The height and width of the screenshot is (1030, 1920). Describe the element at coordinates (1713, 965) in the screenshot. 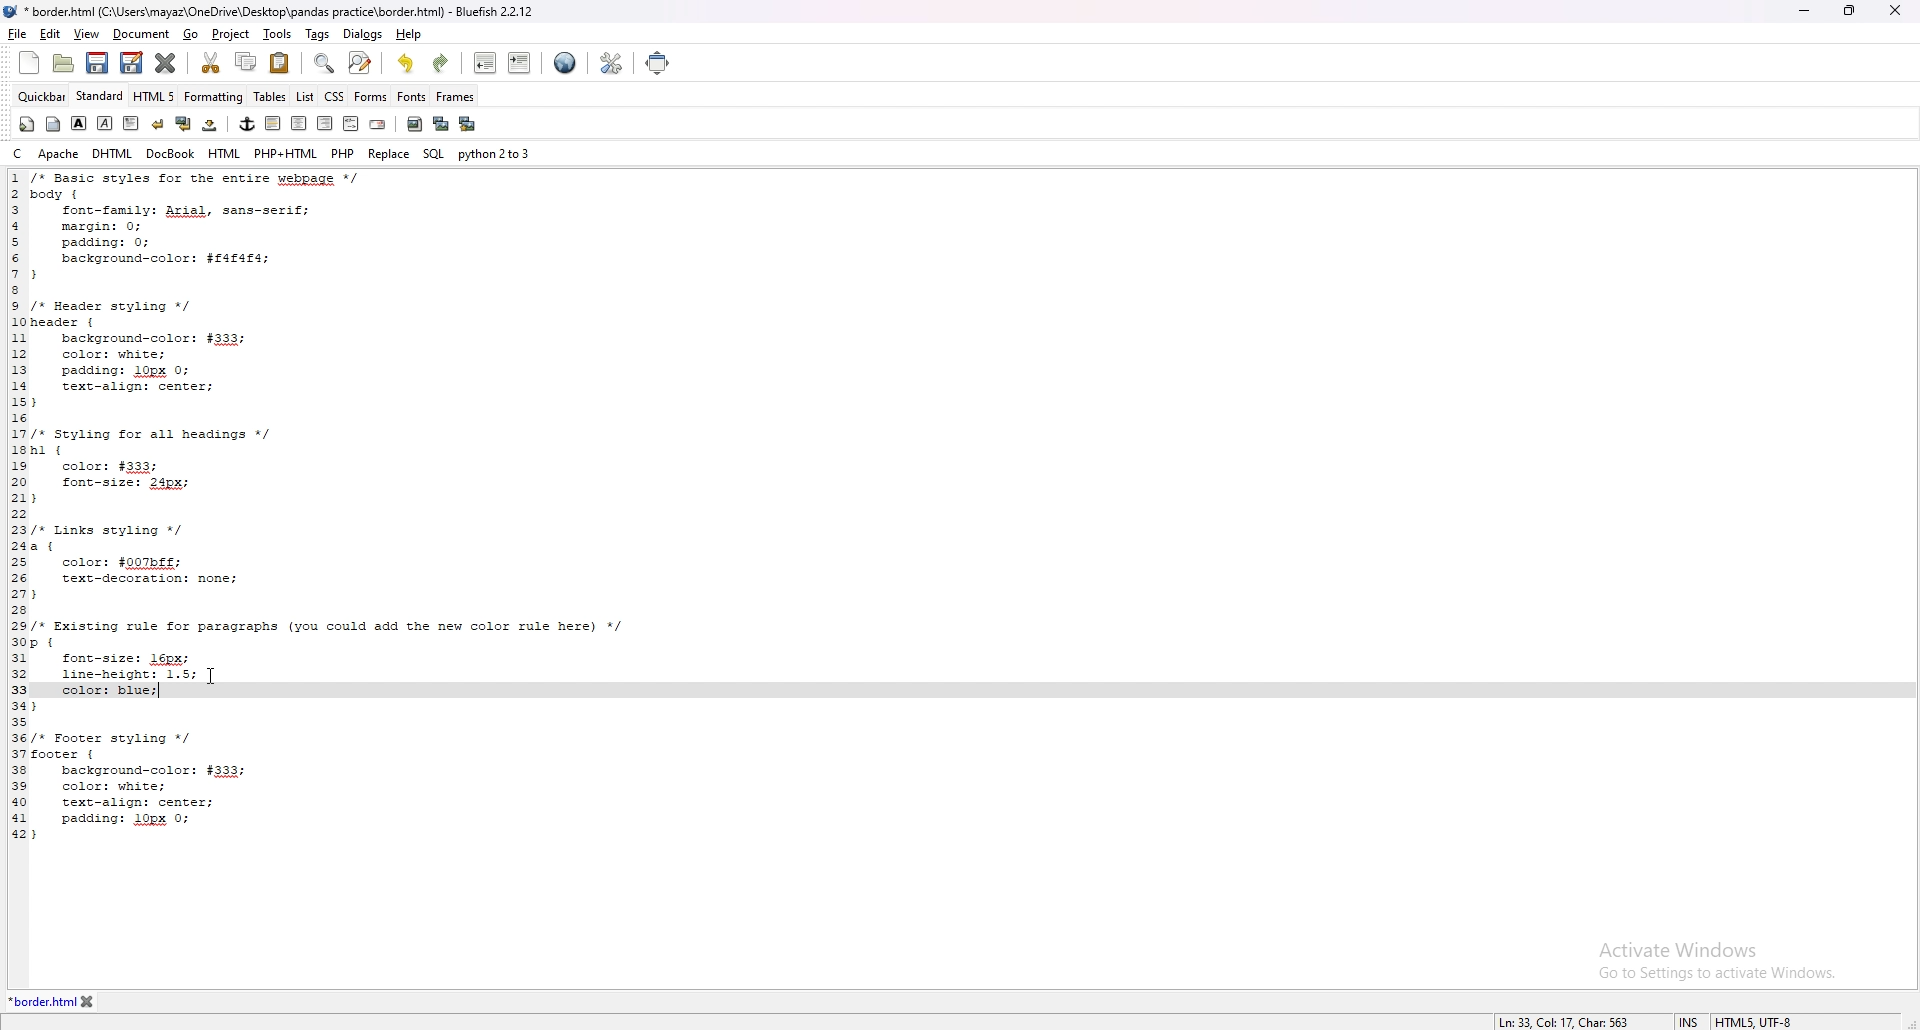

I see `Activate Windows Go to Settings to activate Windows` at that location.